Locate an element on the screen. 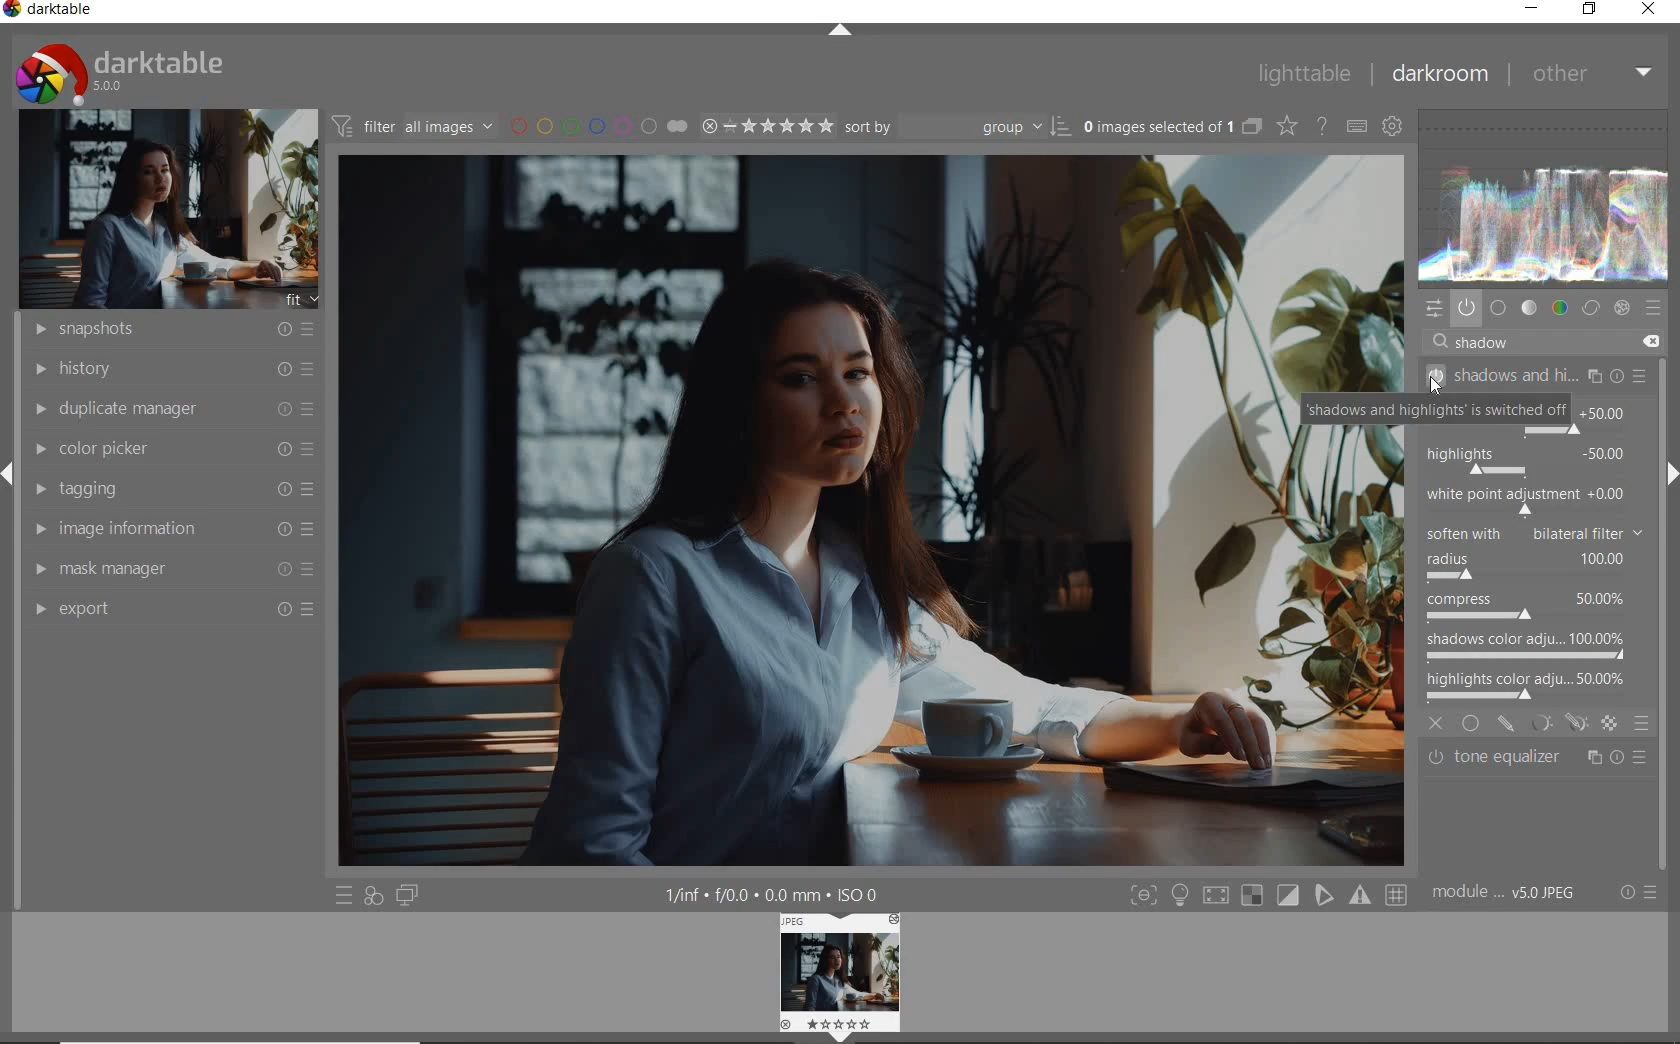 The height and width of the screenshot is (1044, 1680). module order is located at coordinates (1510, 895).